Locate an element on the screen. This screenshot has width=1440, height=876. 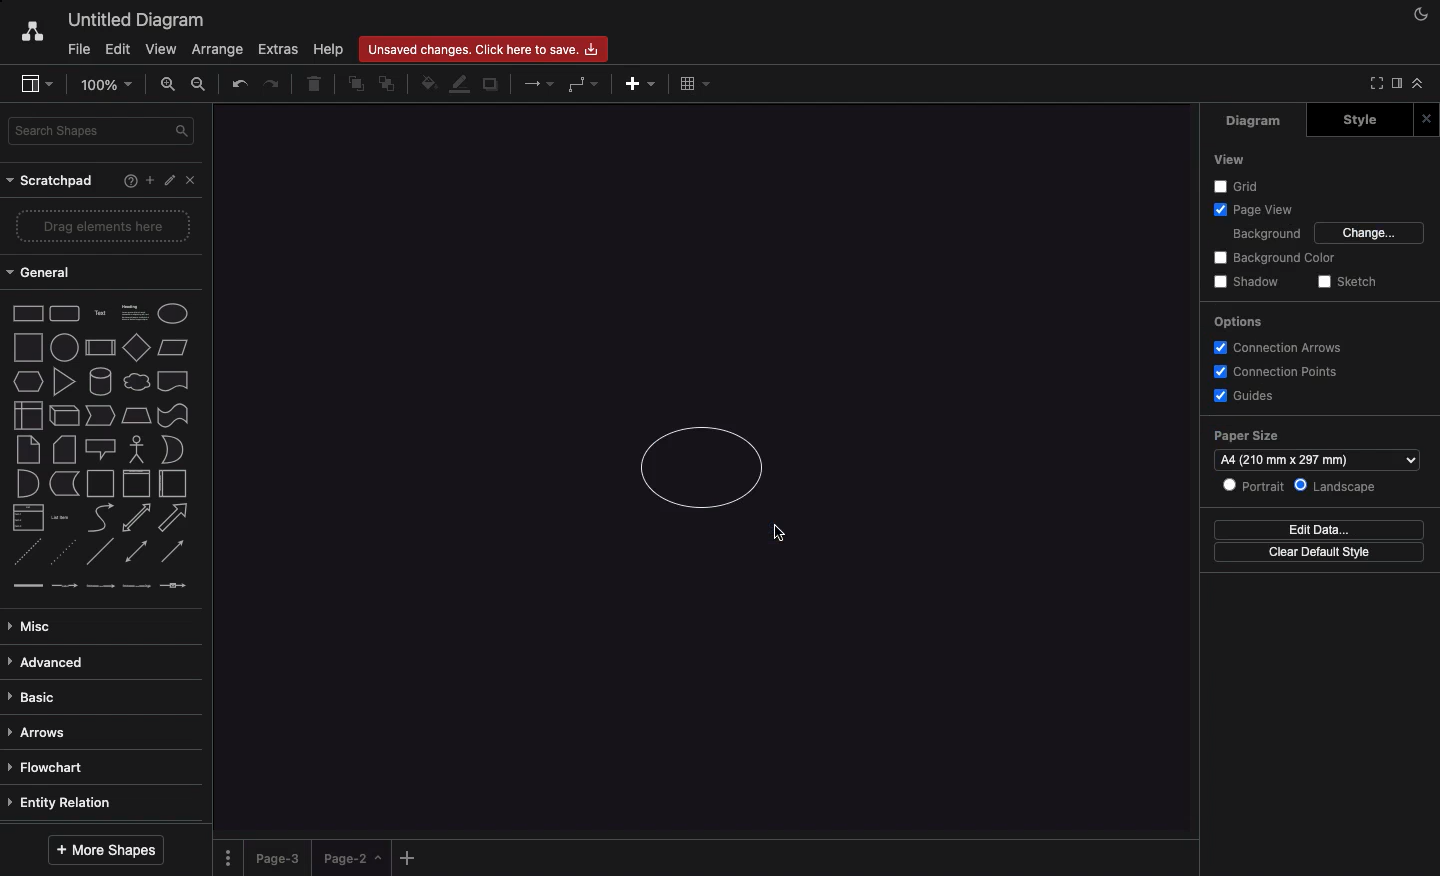
Add is located at coordinates (641, 84).